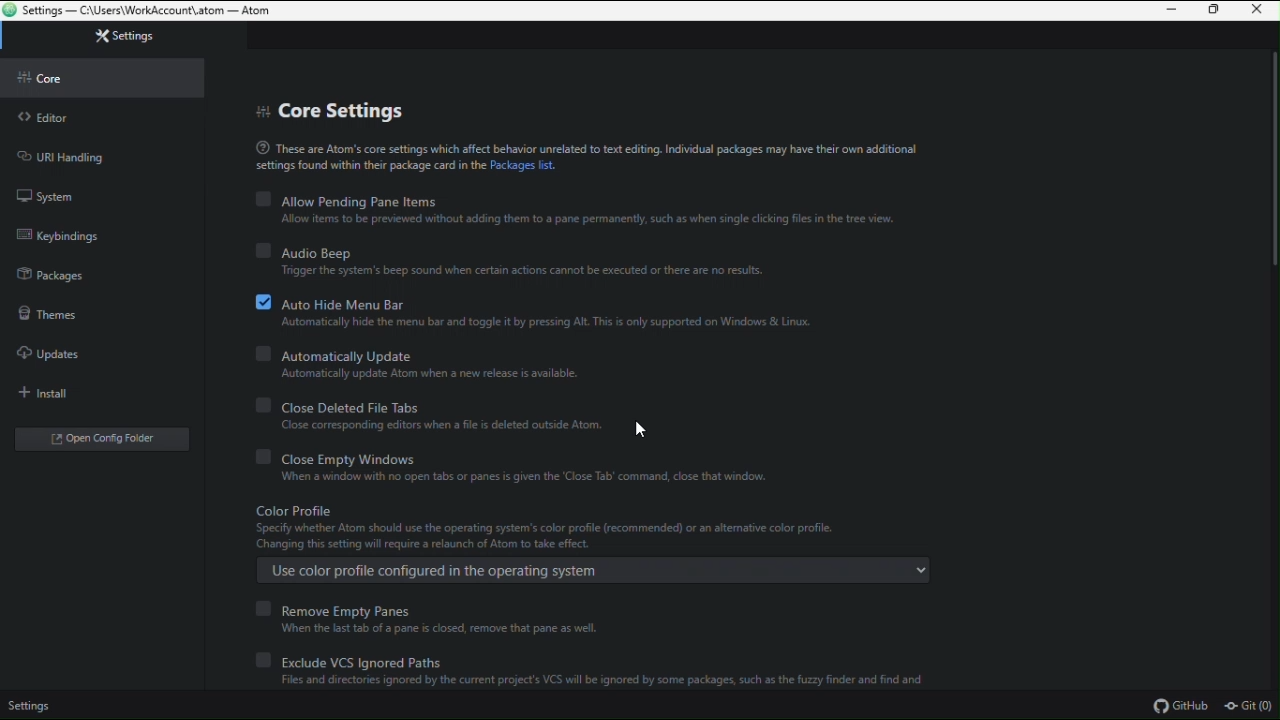 This screenshot has height=720, width=1280. Describe the element at coordinates (105, 154) in the screenshot. I see `url handling` at that location.